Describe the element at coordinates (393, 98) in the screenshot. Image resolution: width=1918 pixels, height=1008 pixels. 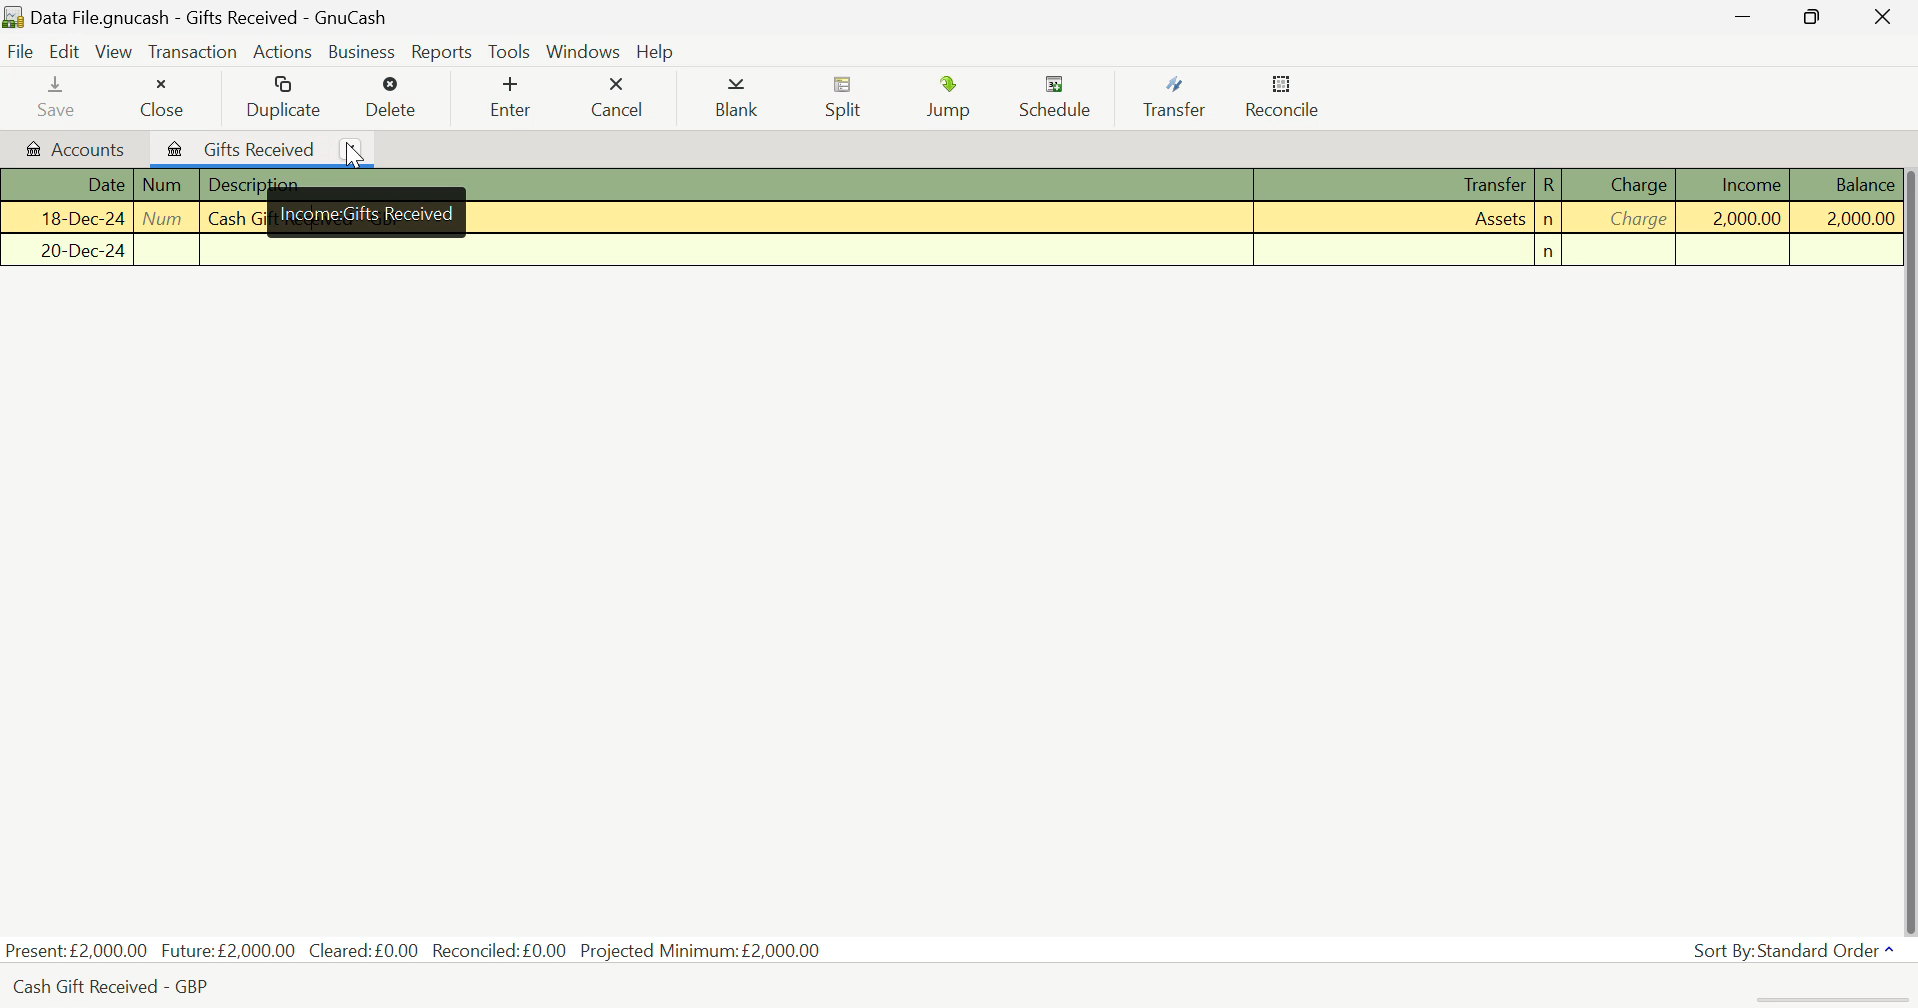
I see `Delete ` at that location.